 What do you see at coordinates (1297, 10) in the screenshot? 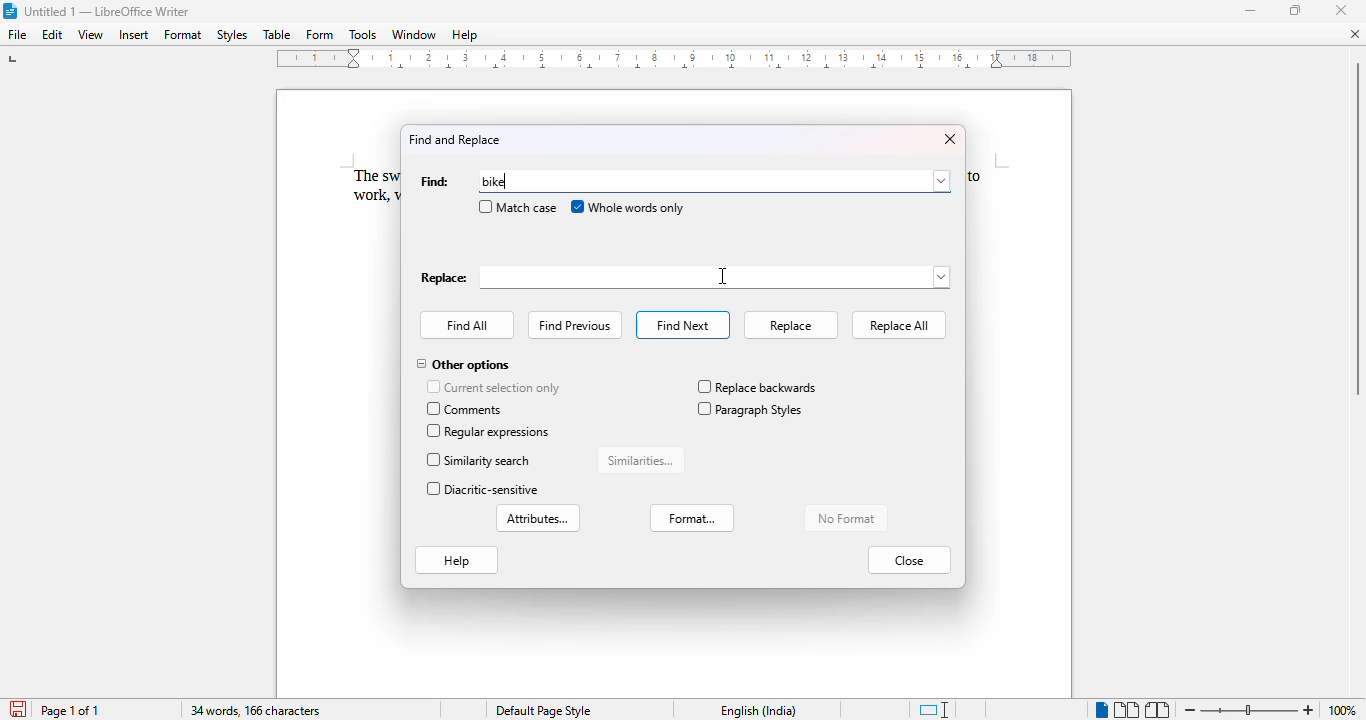
I see `maximize` at bounding box center [1297, 10].